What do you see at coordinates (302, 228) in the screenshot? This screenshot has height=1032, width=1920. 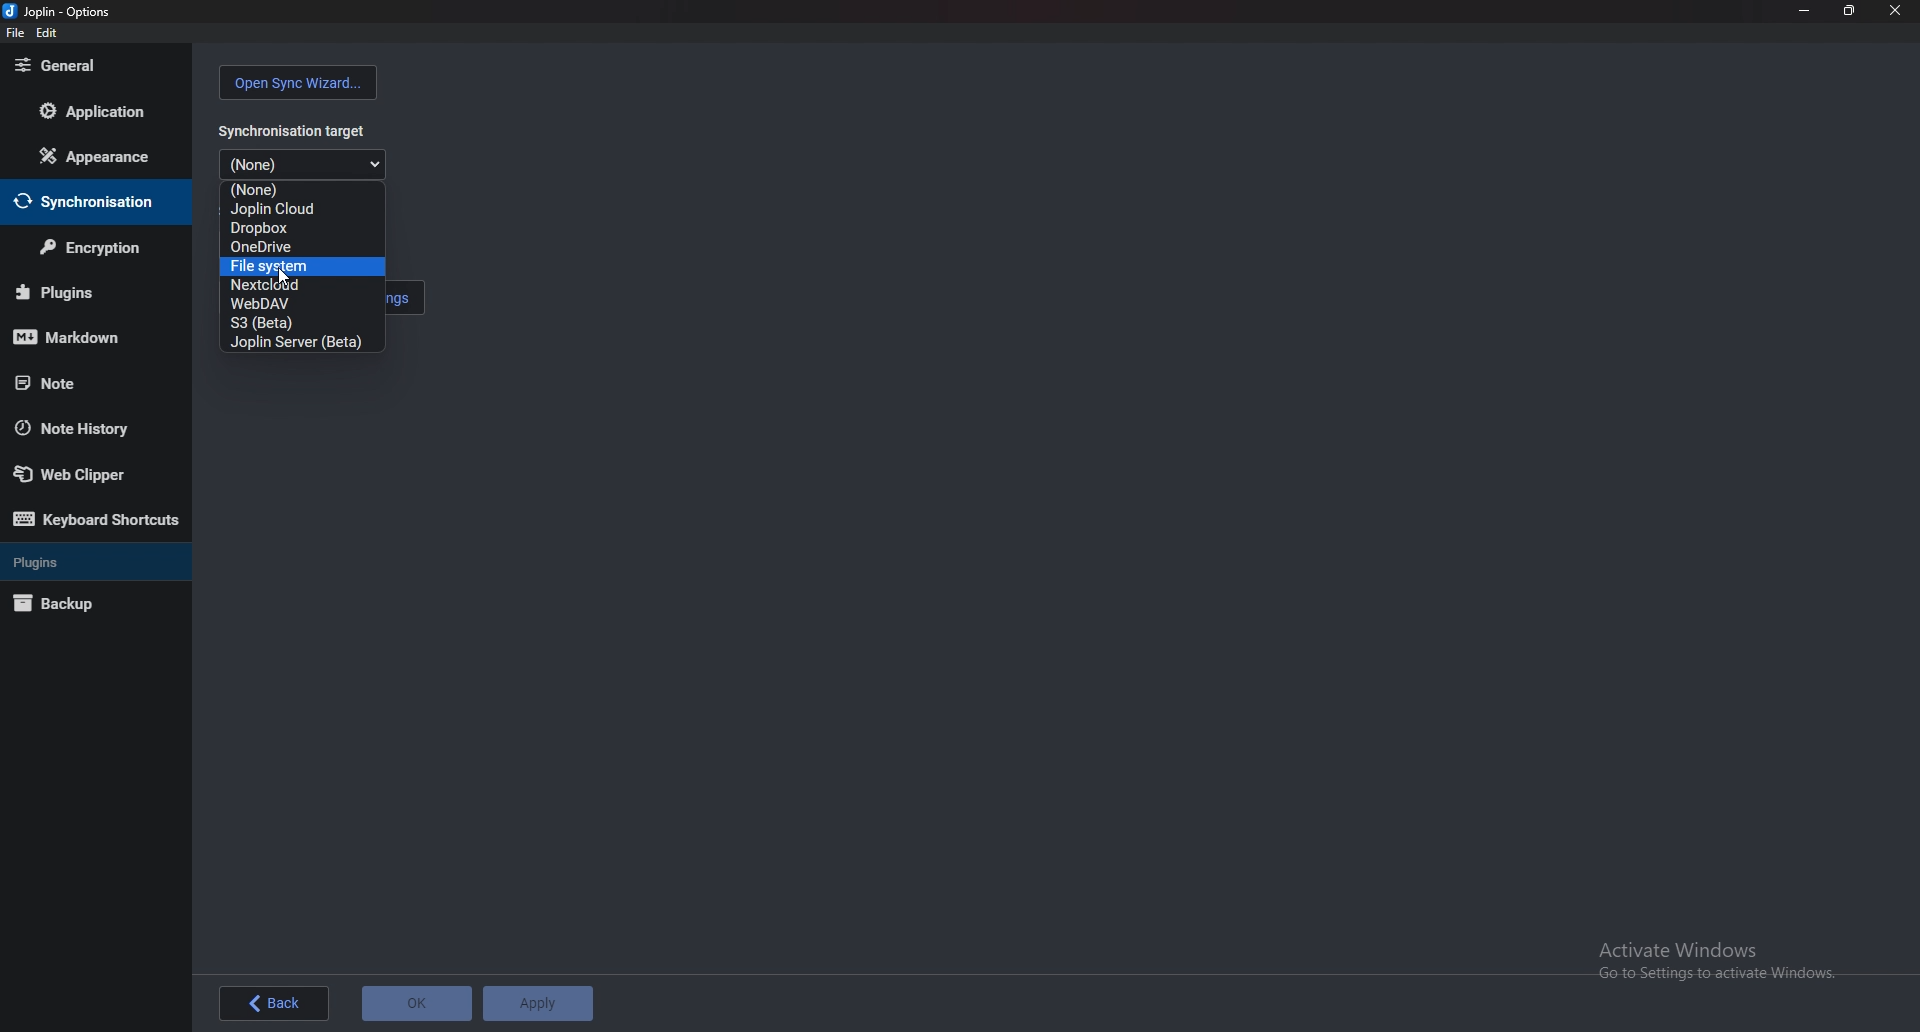 I see `dropbox` at bounding box center [302, 228].